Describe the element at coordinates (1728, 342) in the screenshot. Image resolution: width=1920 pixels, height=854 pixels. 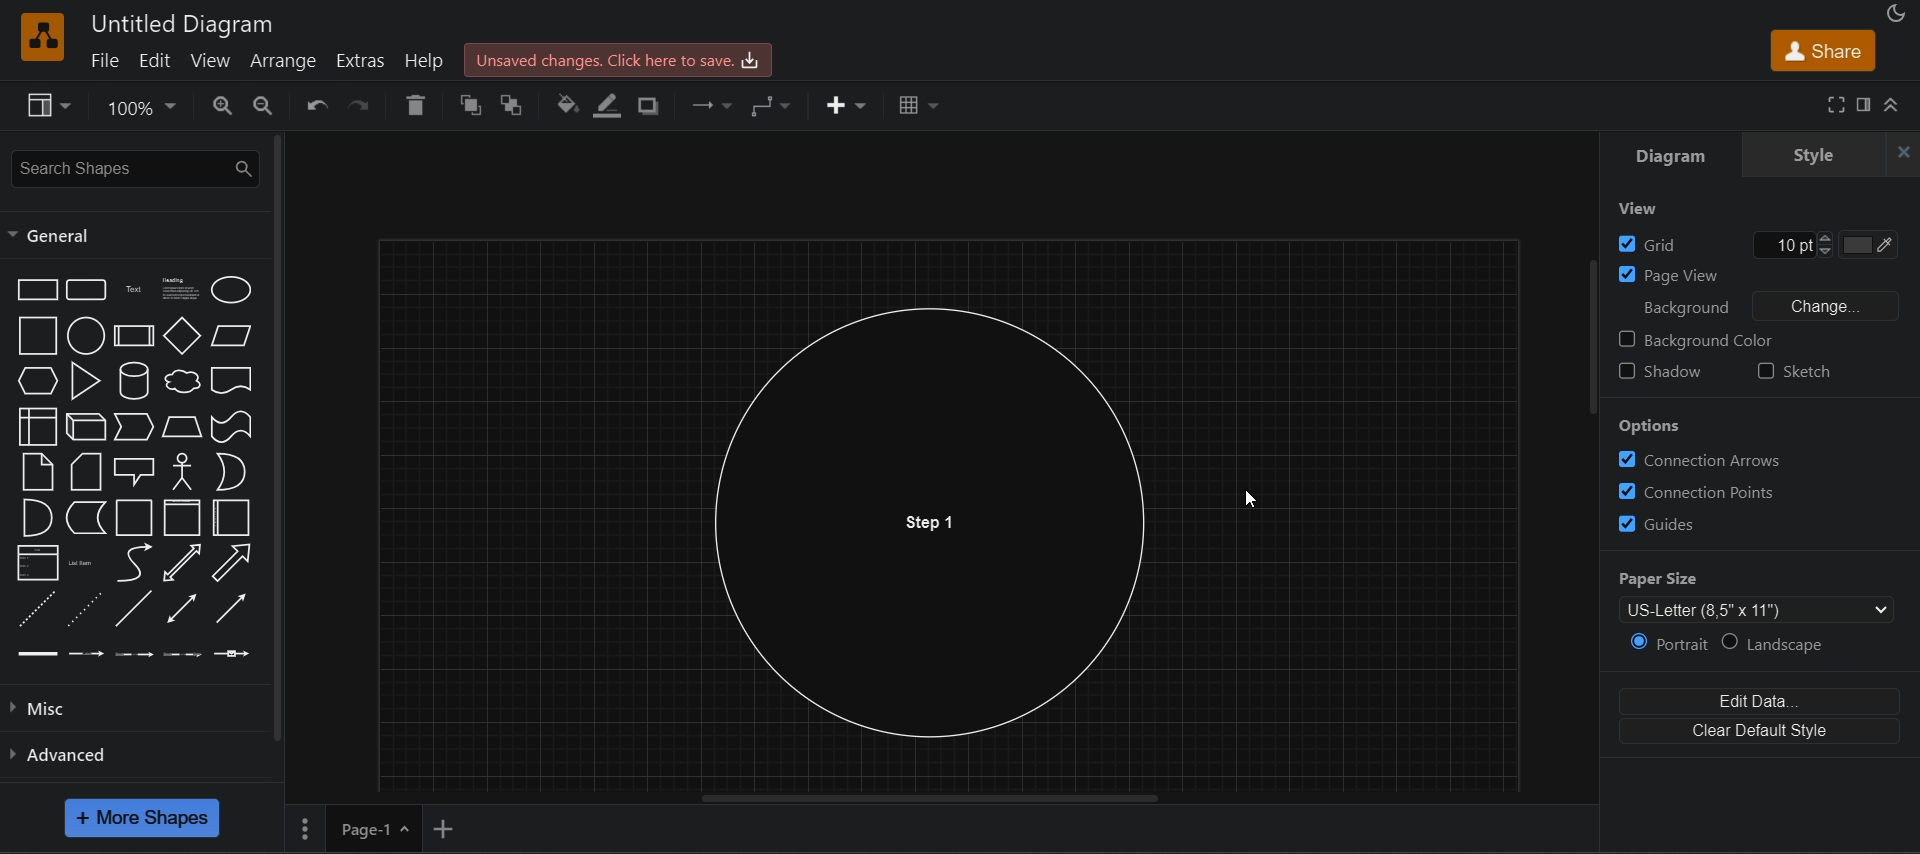
I see `Background color` at that location.